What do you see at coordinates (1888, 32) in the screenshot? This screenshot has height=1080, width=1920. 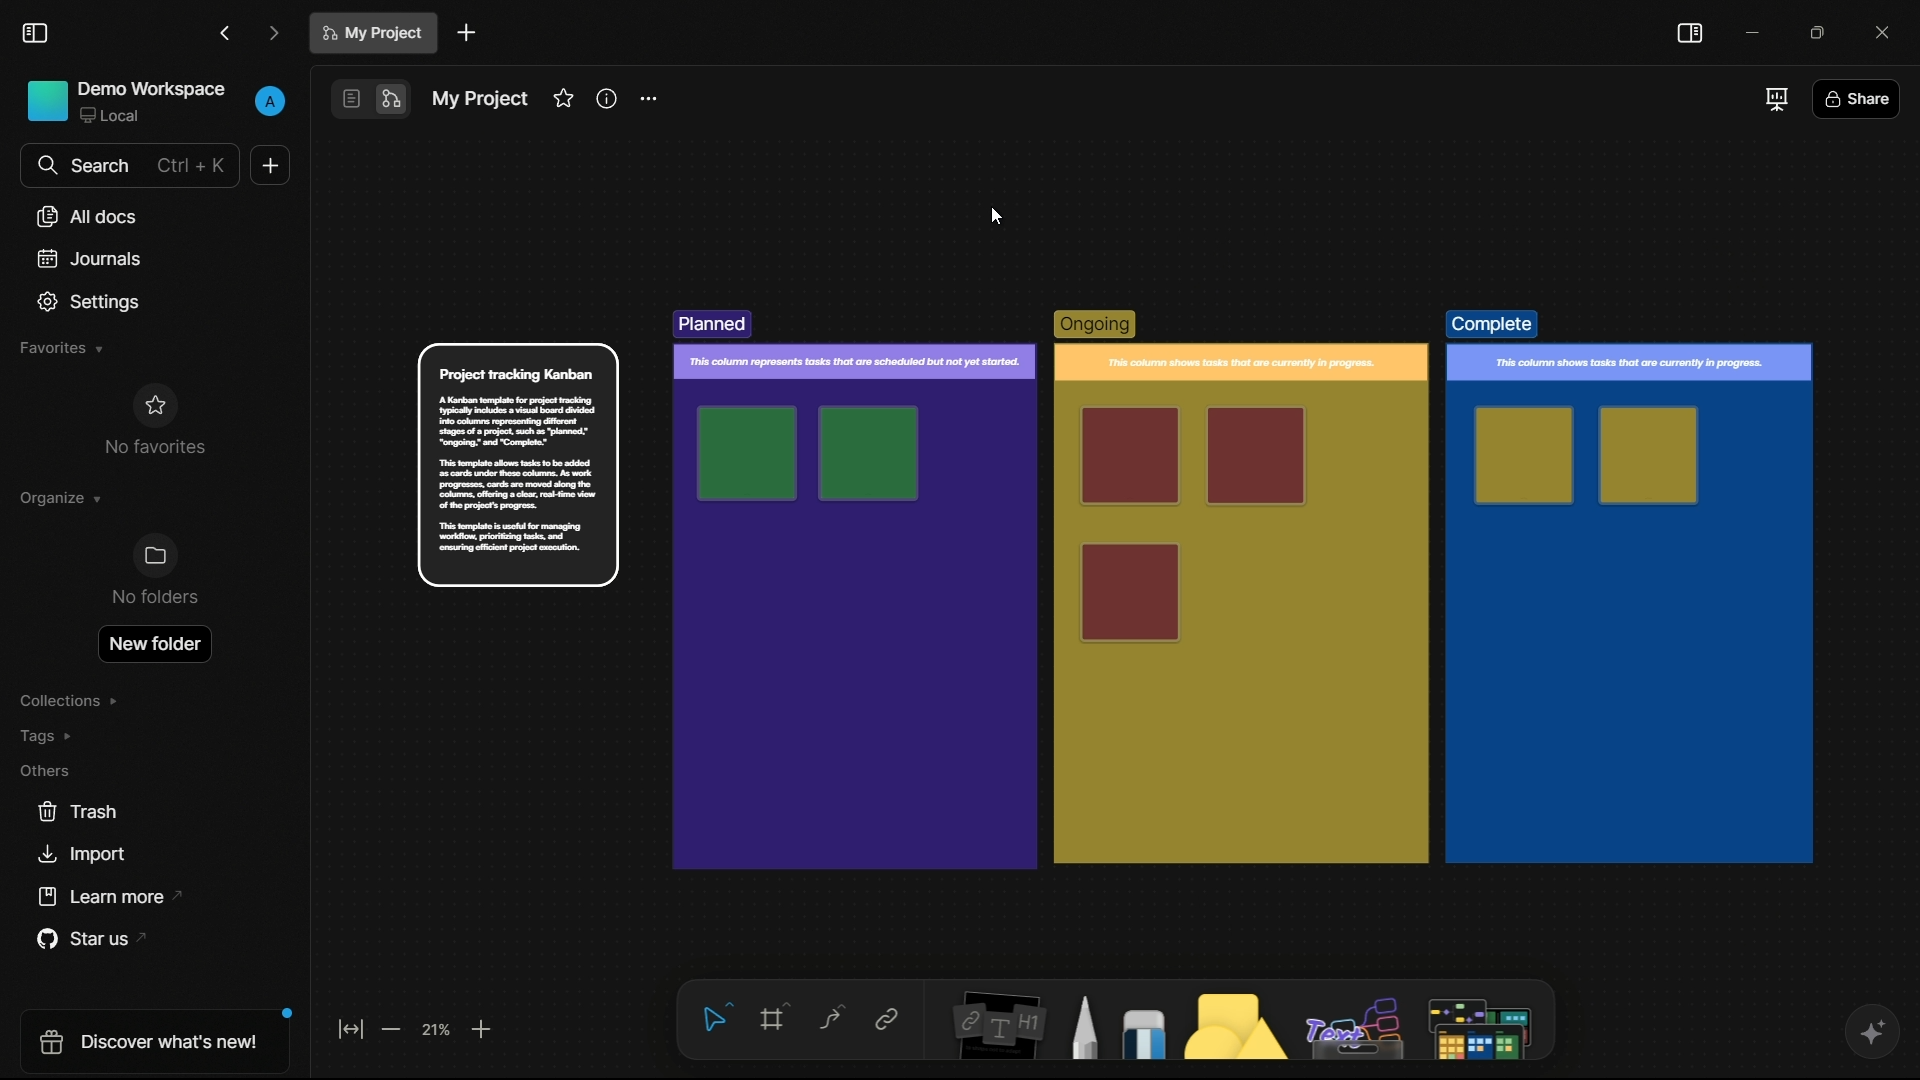 I see `close app` at bounding box center [1888, 32].